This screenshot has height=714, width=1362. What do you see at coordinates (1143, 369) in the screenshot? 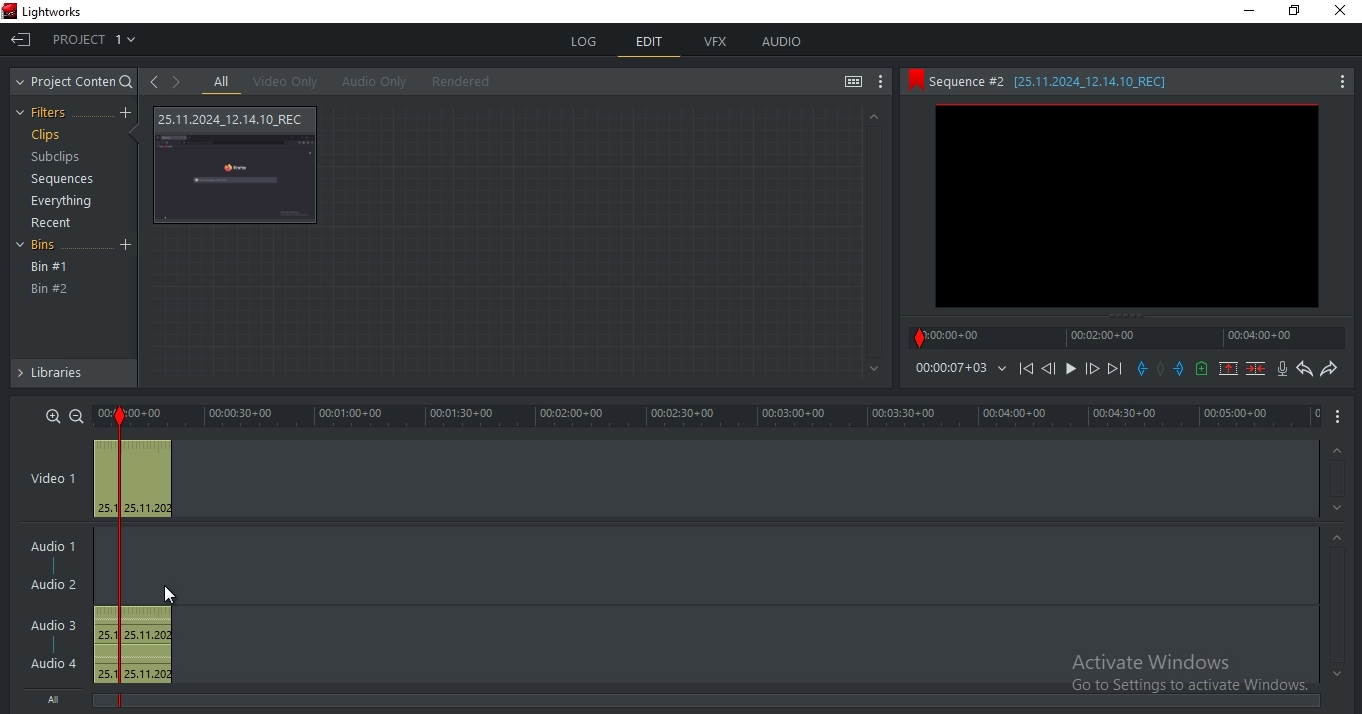
I see `add a in mark` at bounding box center [1143, 369].